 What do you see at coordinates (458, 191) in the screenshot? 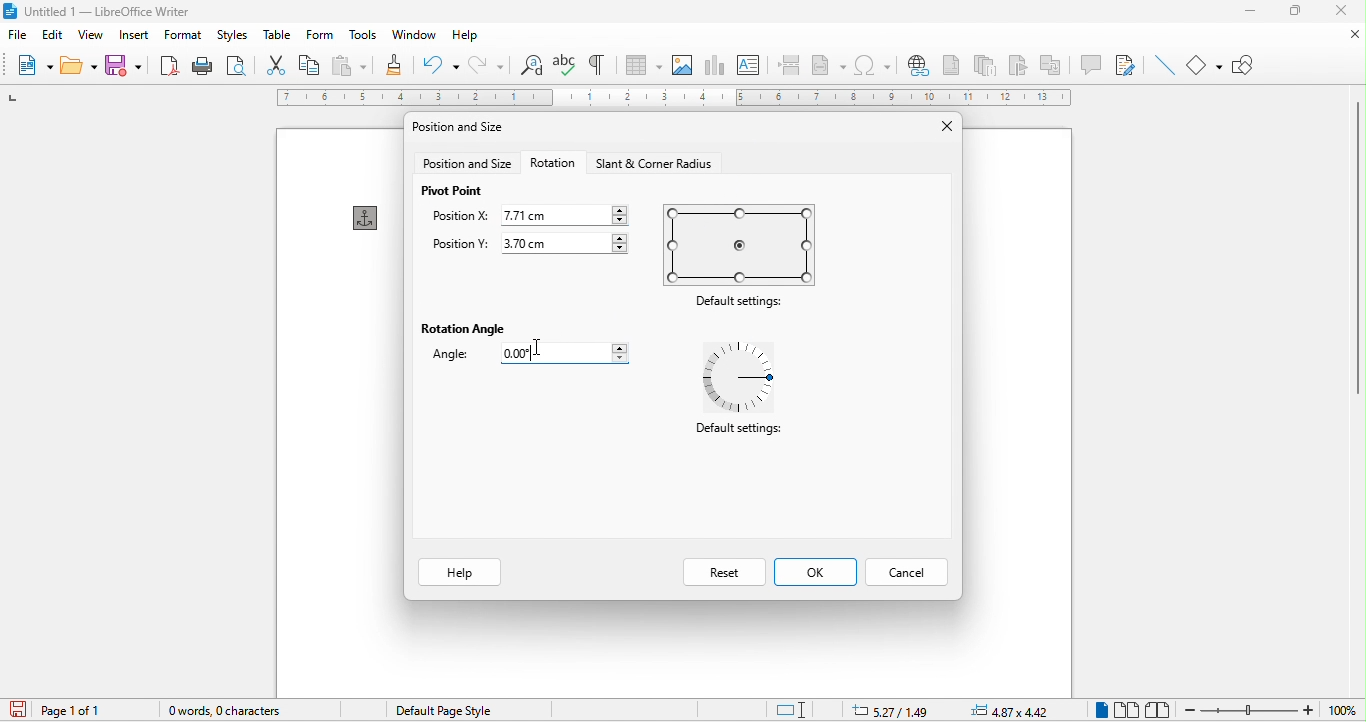
I see `pivot point` at bounding box center [458, 191].